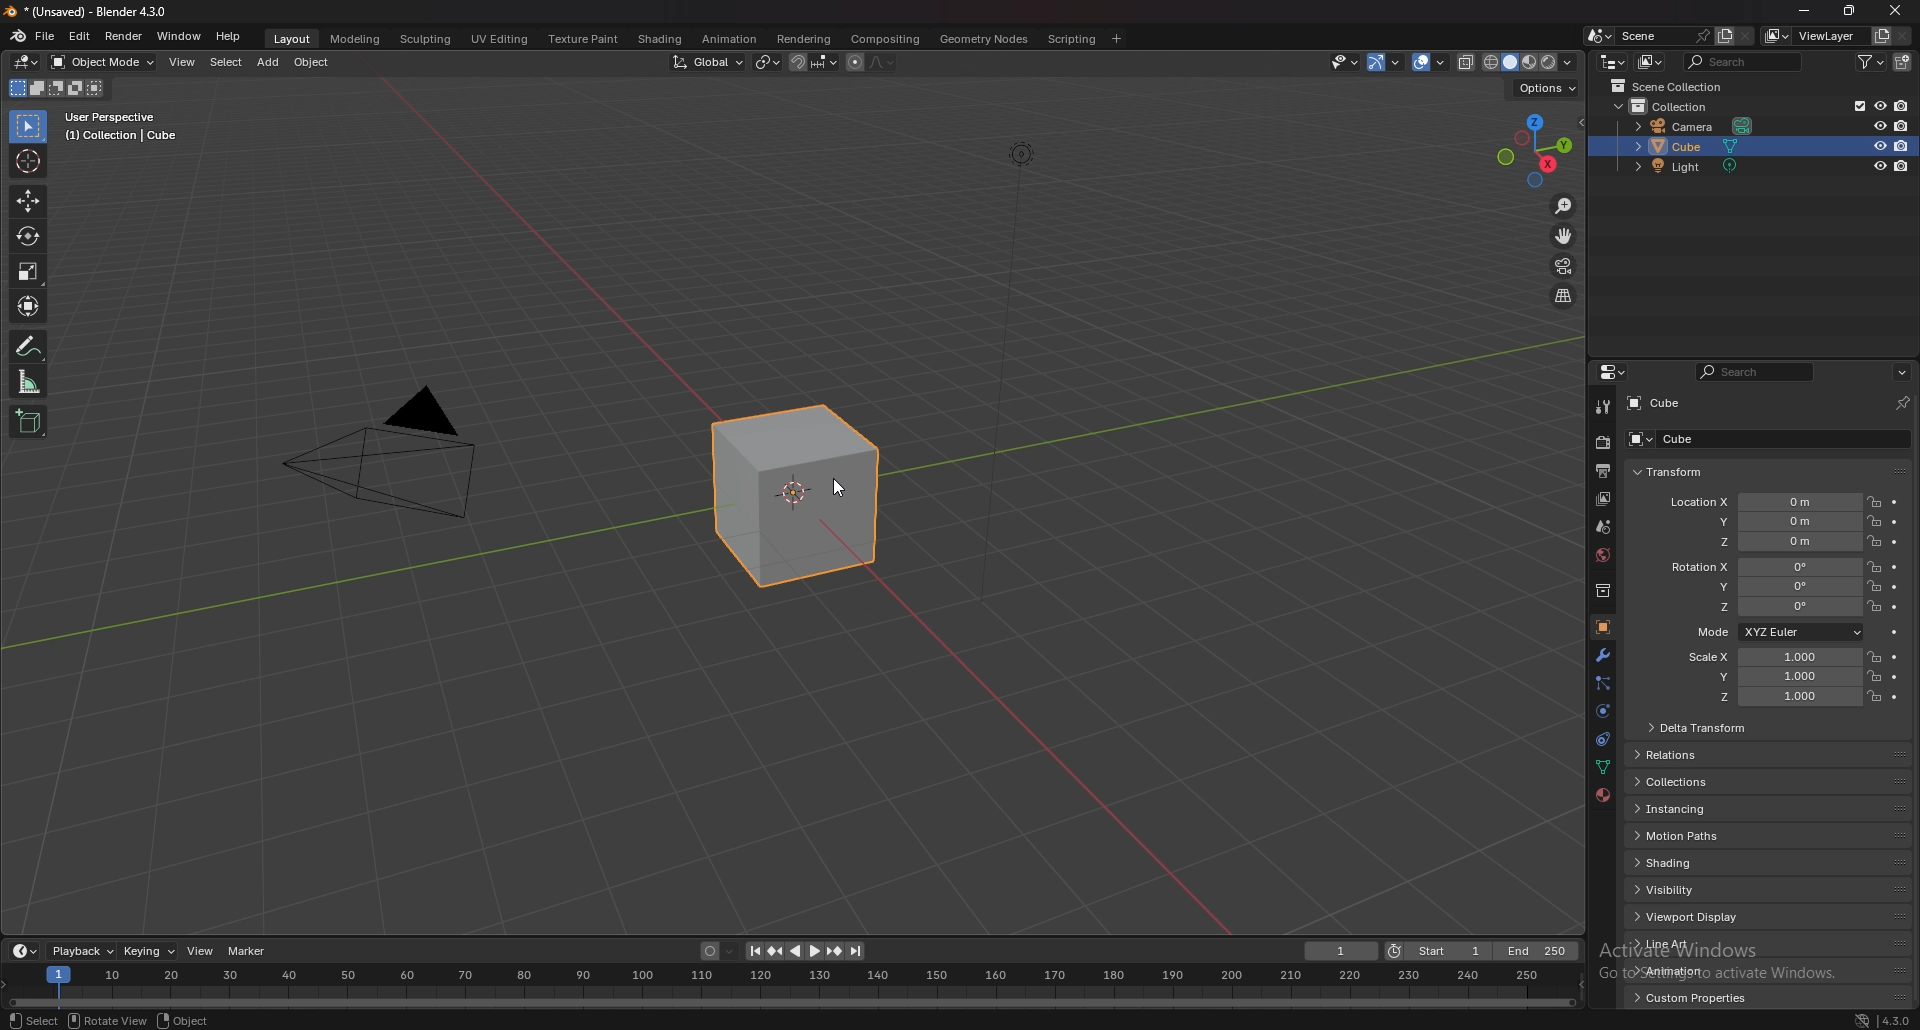  What do you see at coordinates (1603, 471) in the screenshot?
I see `output` at bounding box center [1603, 471].